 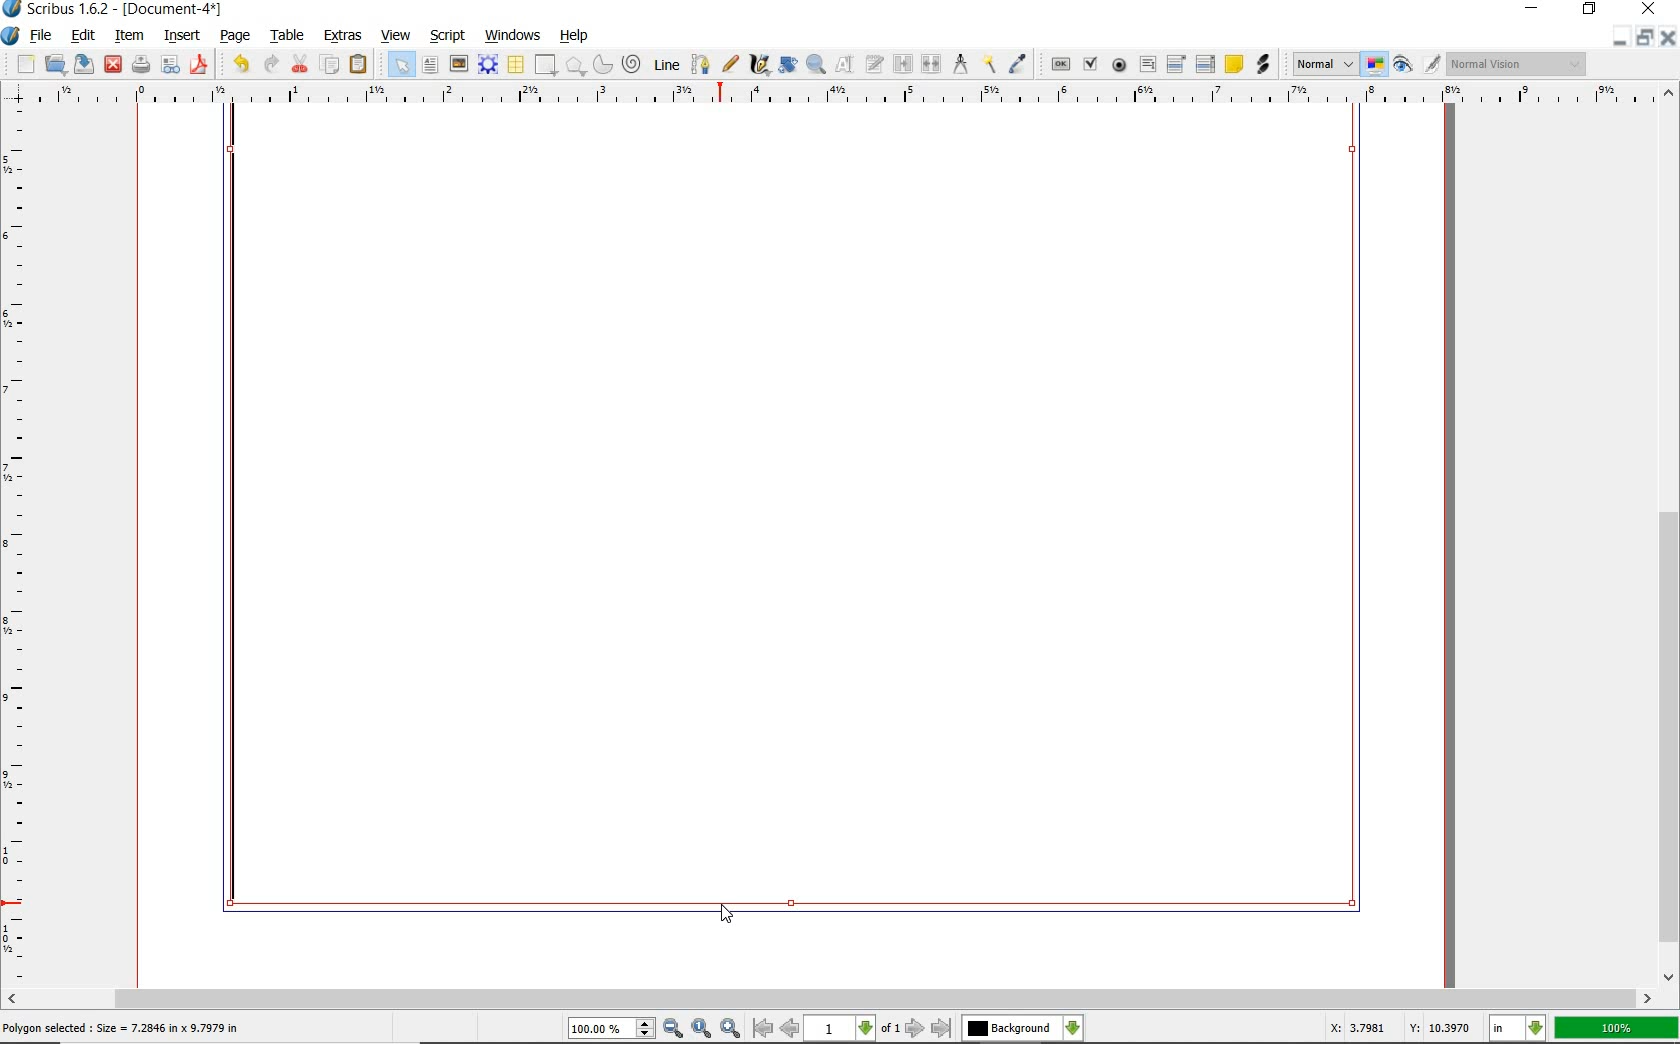 What do you see at coordinates (576, 37) in the screenshot?
I see `help` at bounding box center [576, 37].